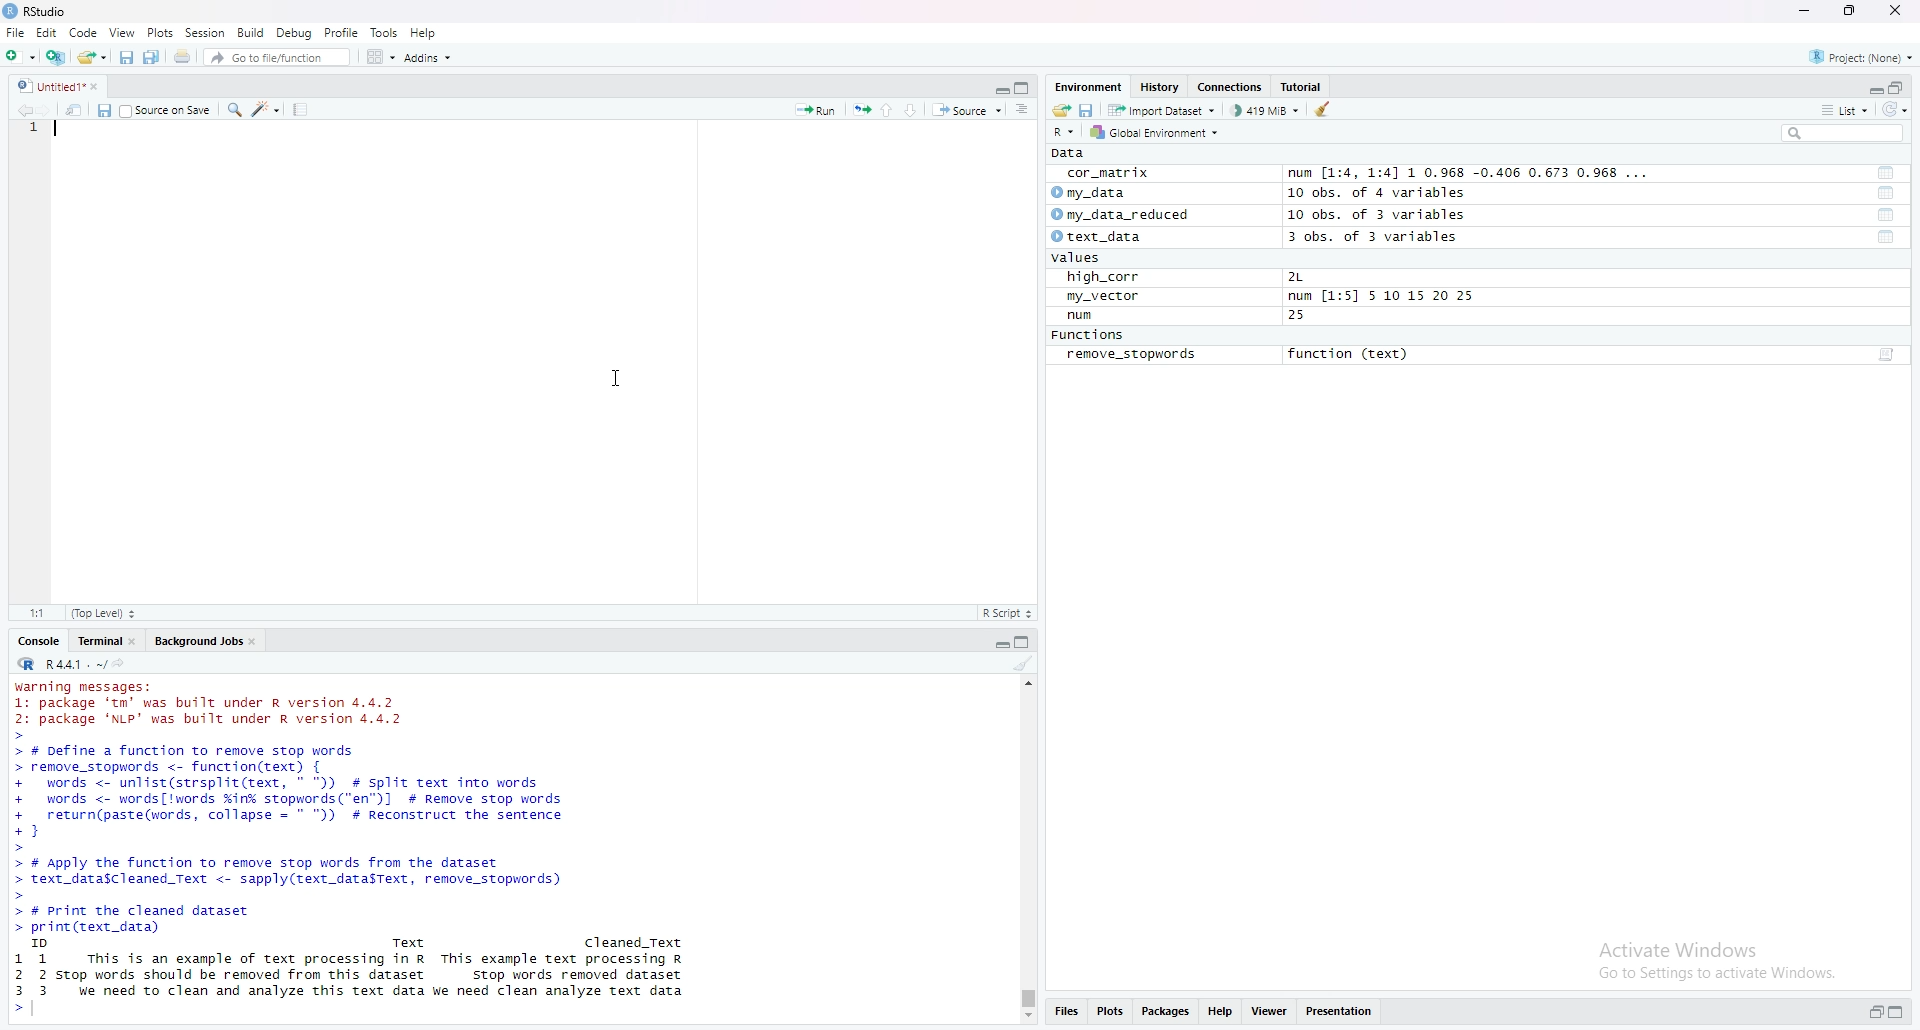 The width and height of the screenshot is (1920, 1030). Describe the element at coordinates (86, 33) in the screenshot. I see `Code` at that location.